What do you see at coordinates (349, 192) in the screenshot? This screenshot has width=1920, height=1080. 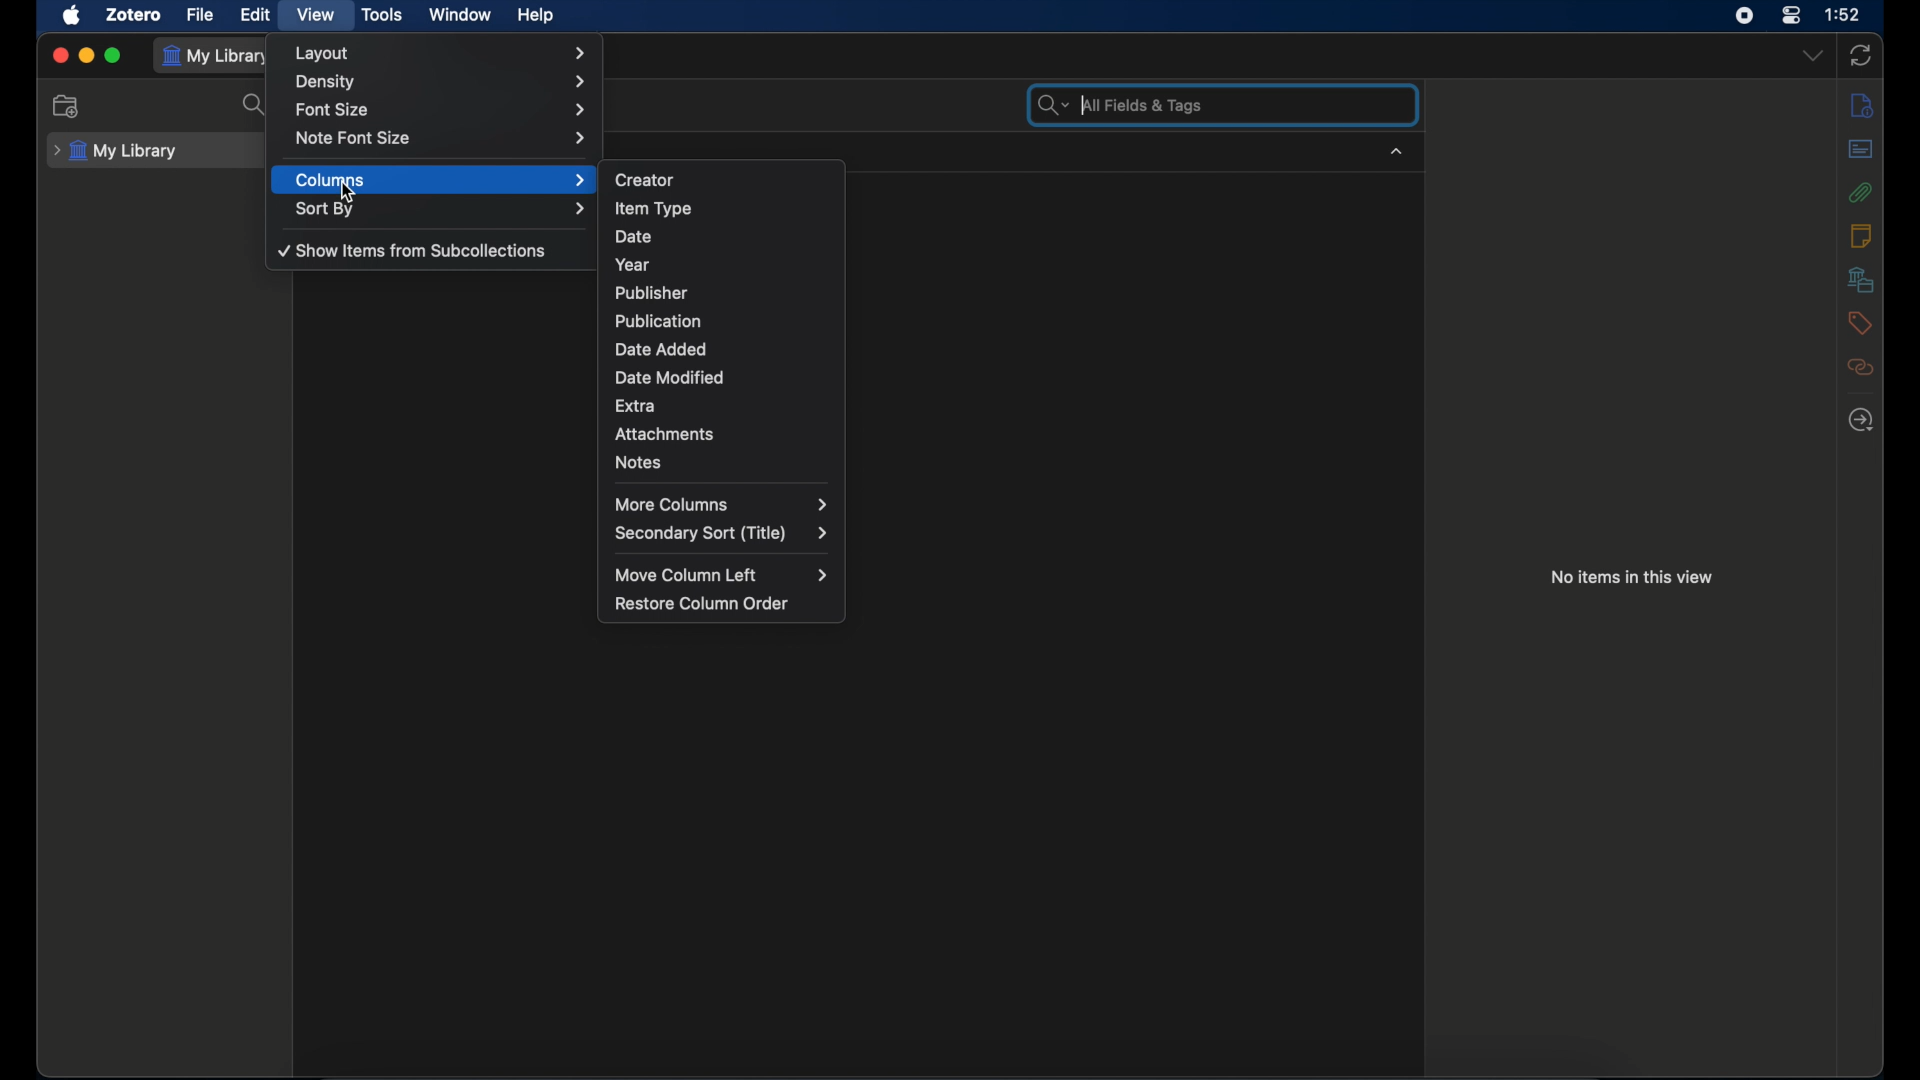 I see `cursor` at bounding box center [349, 192].